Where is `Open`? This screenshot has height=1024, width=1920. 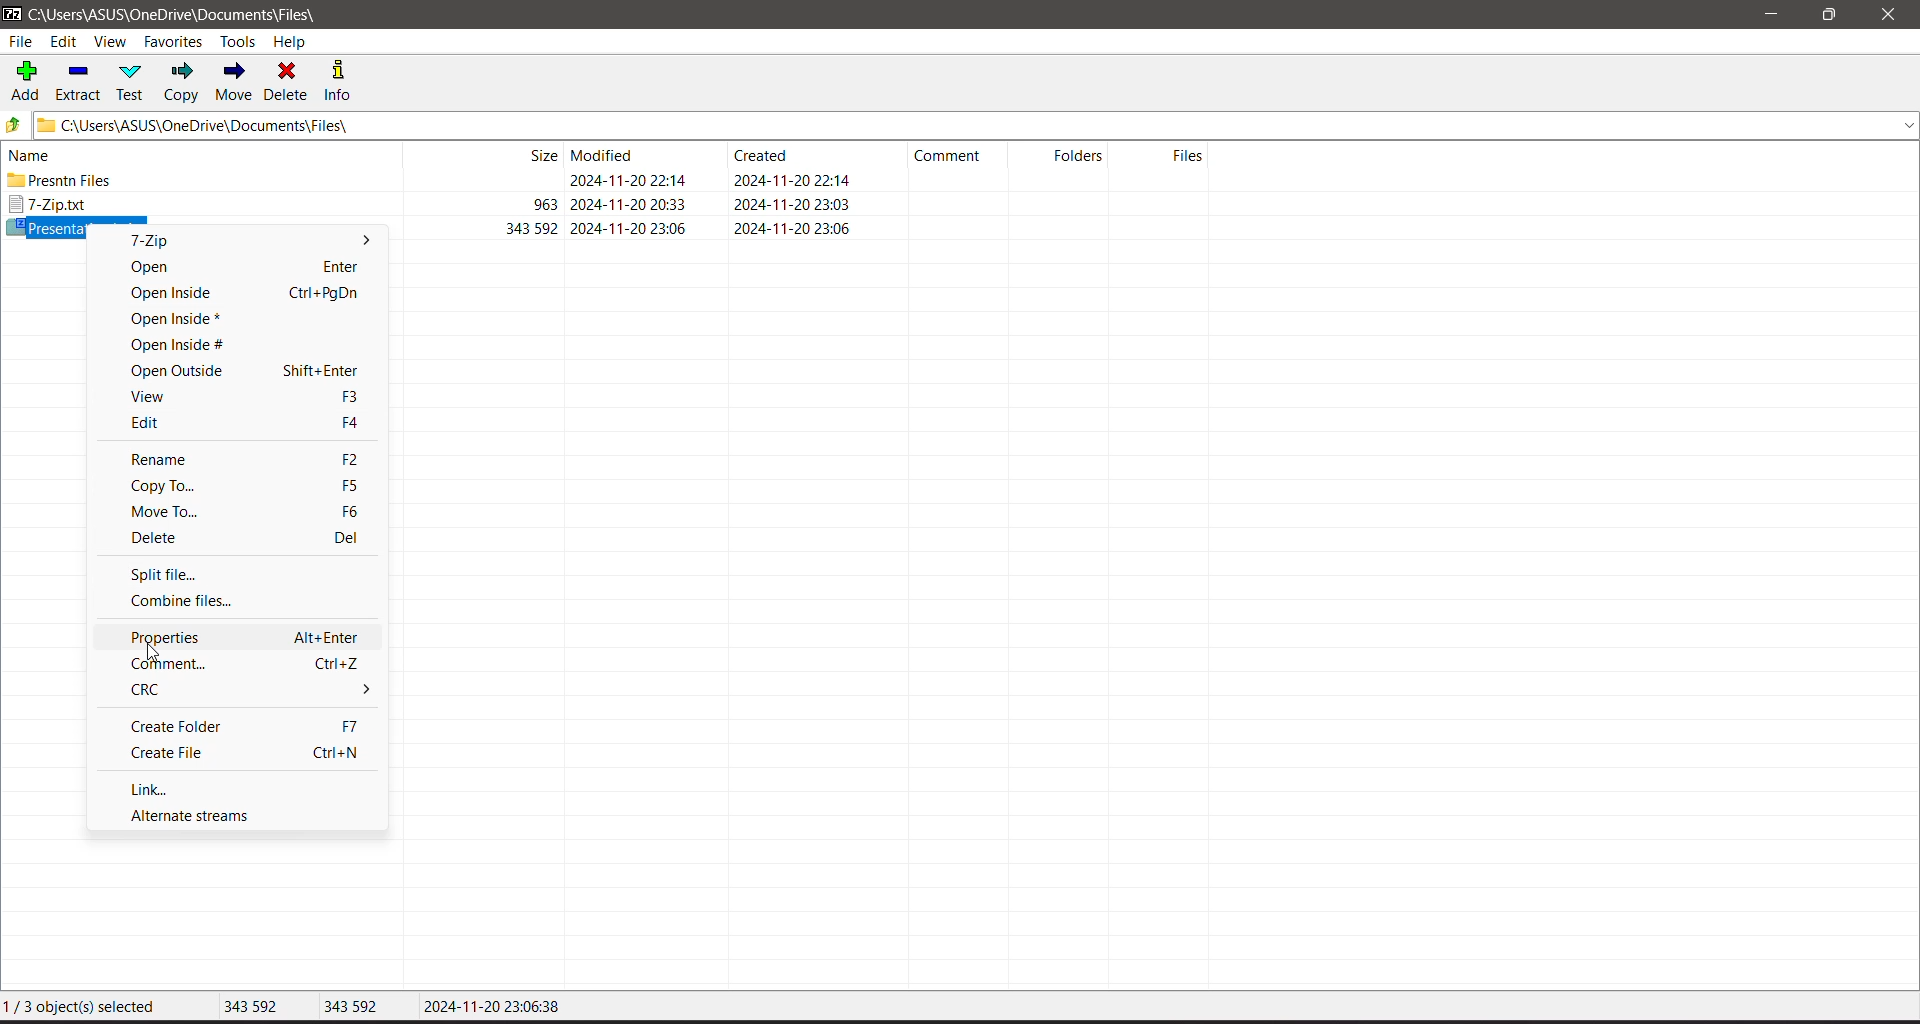 Open is located at coordinates (240, 268).